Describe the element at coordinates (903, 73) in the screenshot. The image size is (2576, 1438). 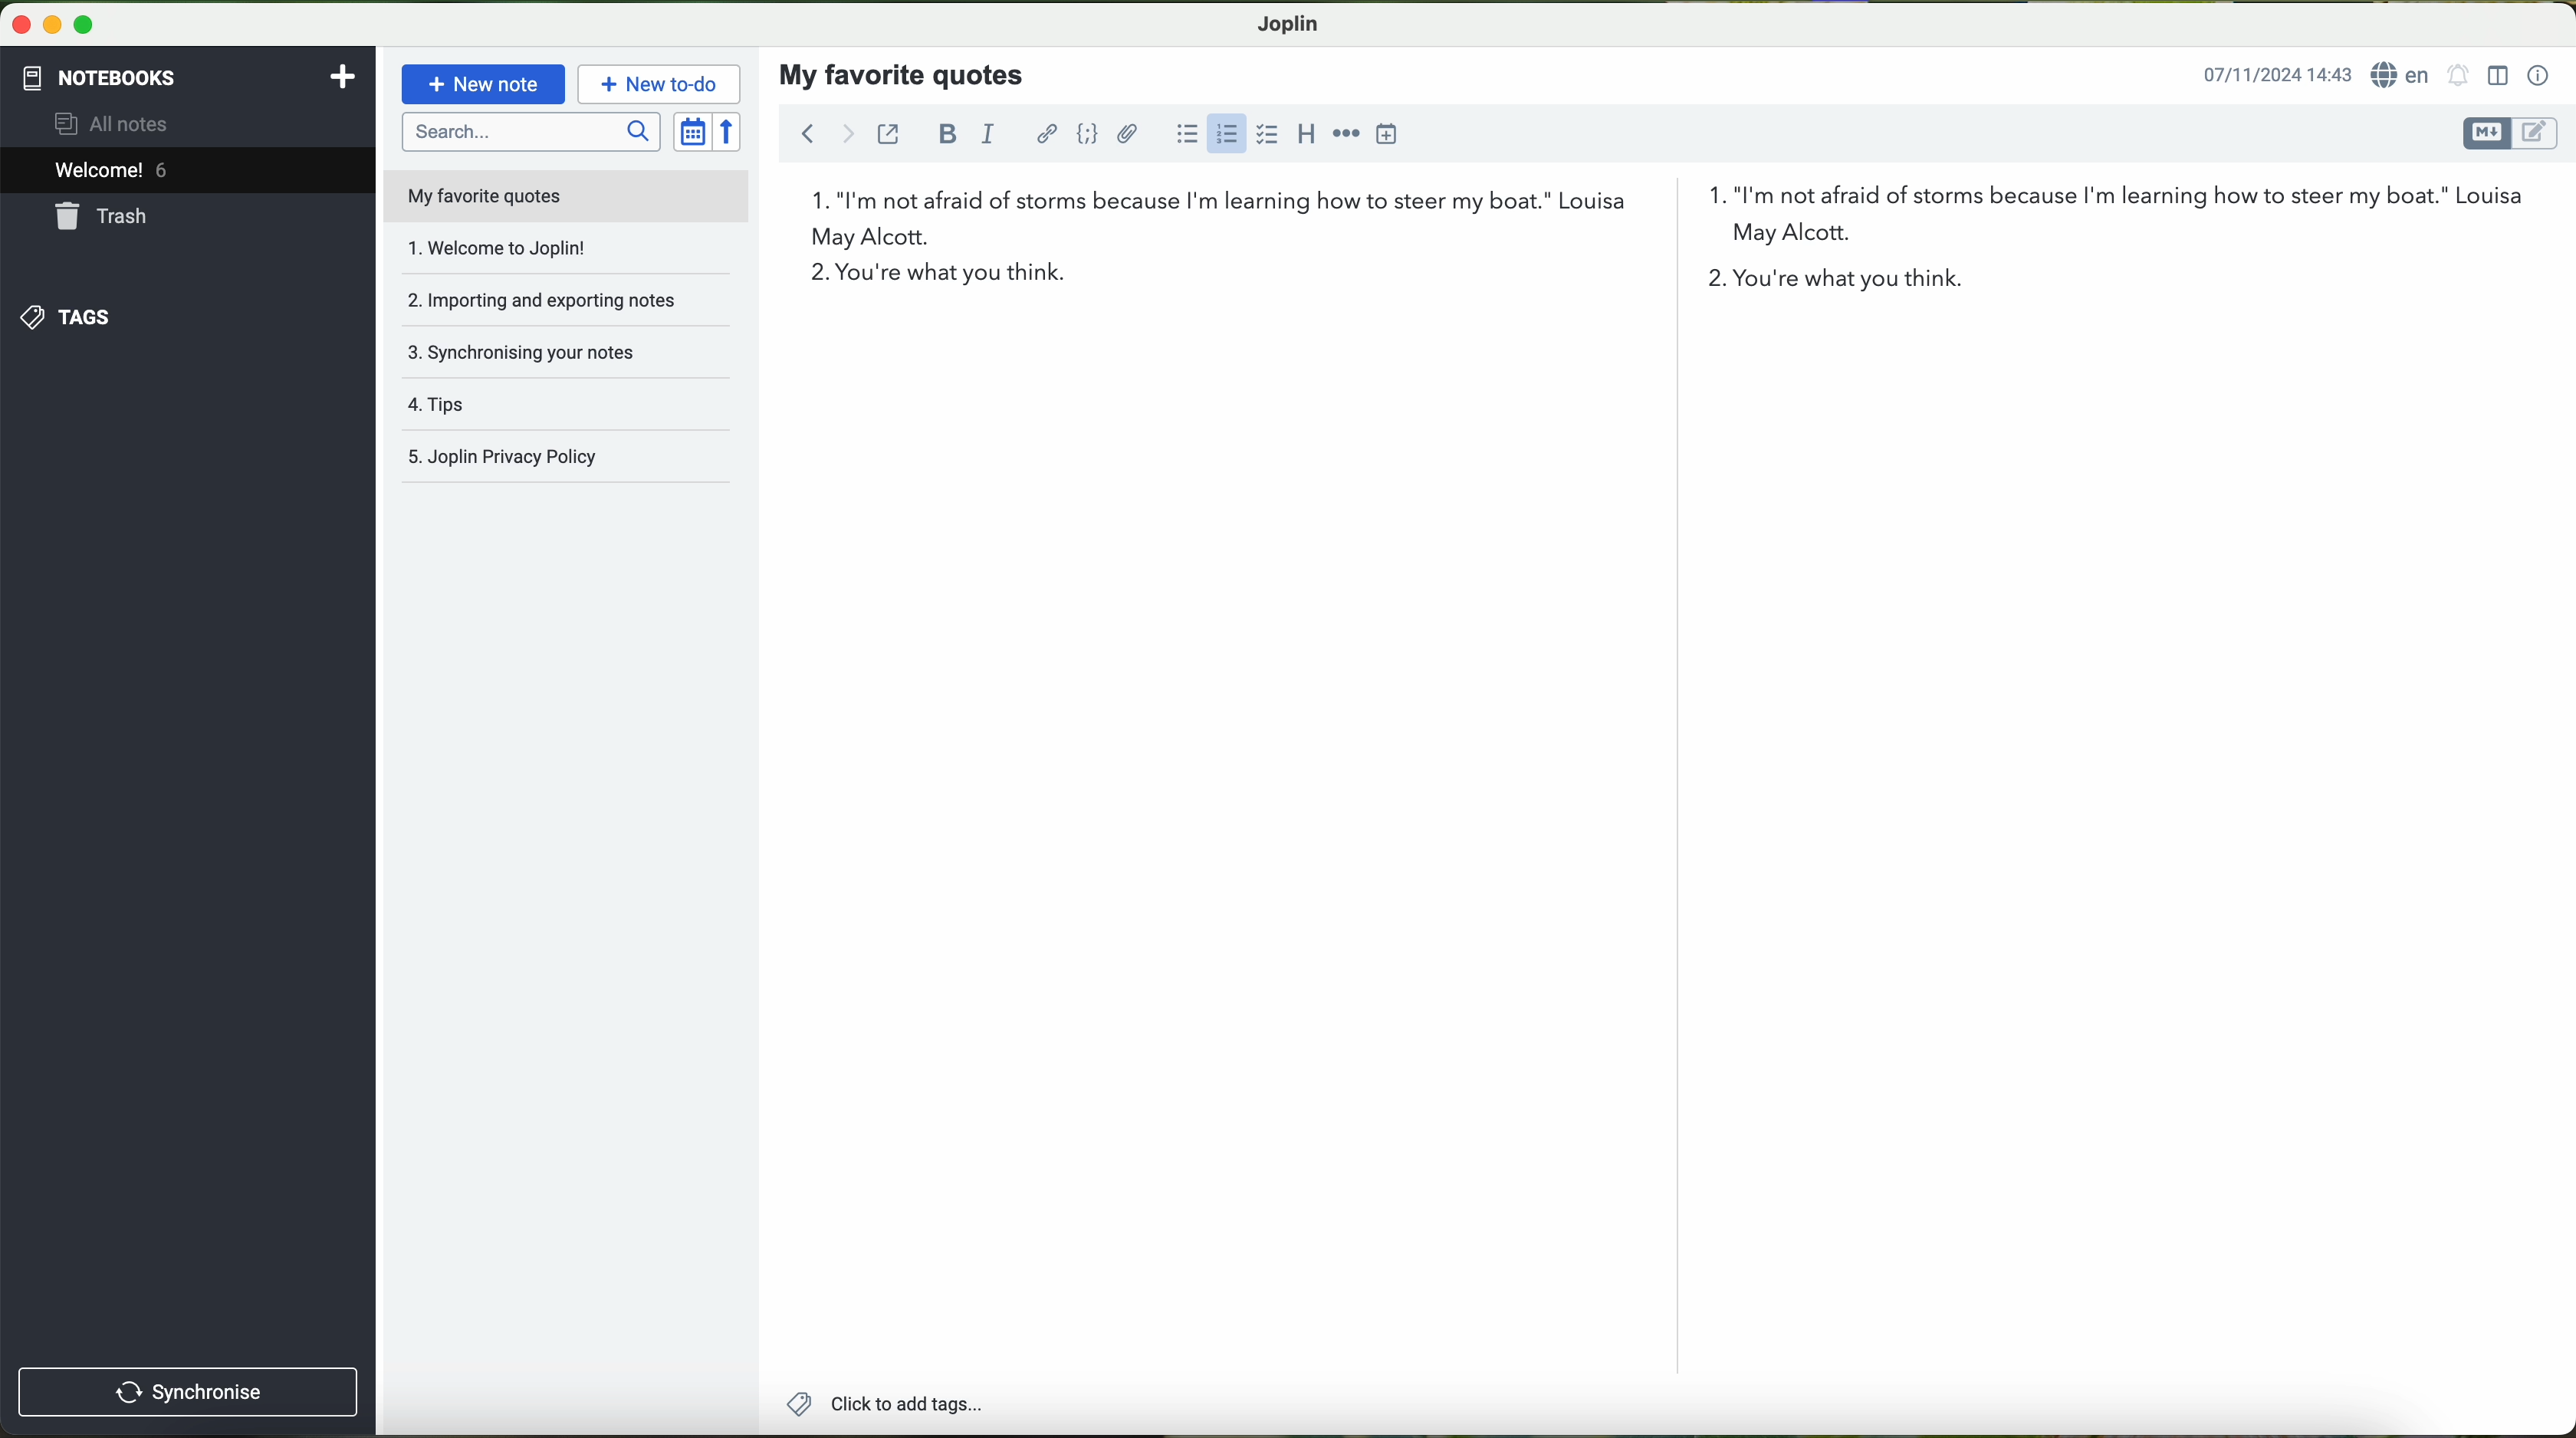
I see `my favorite quotes` at that location.